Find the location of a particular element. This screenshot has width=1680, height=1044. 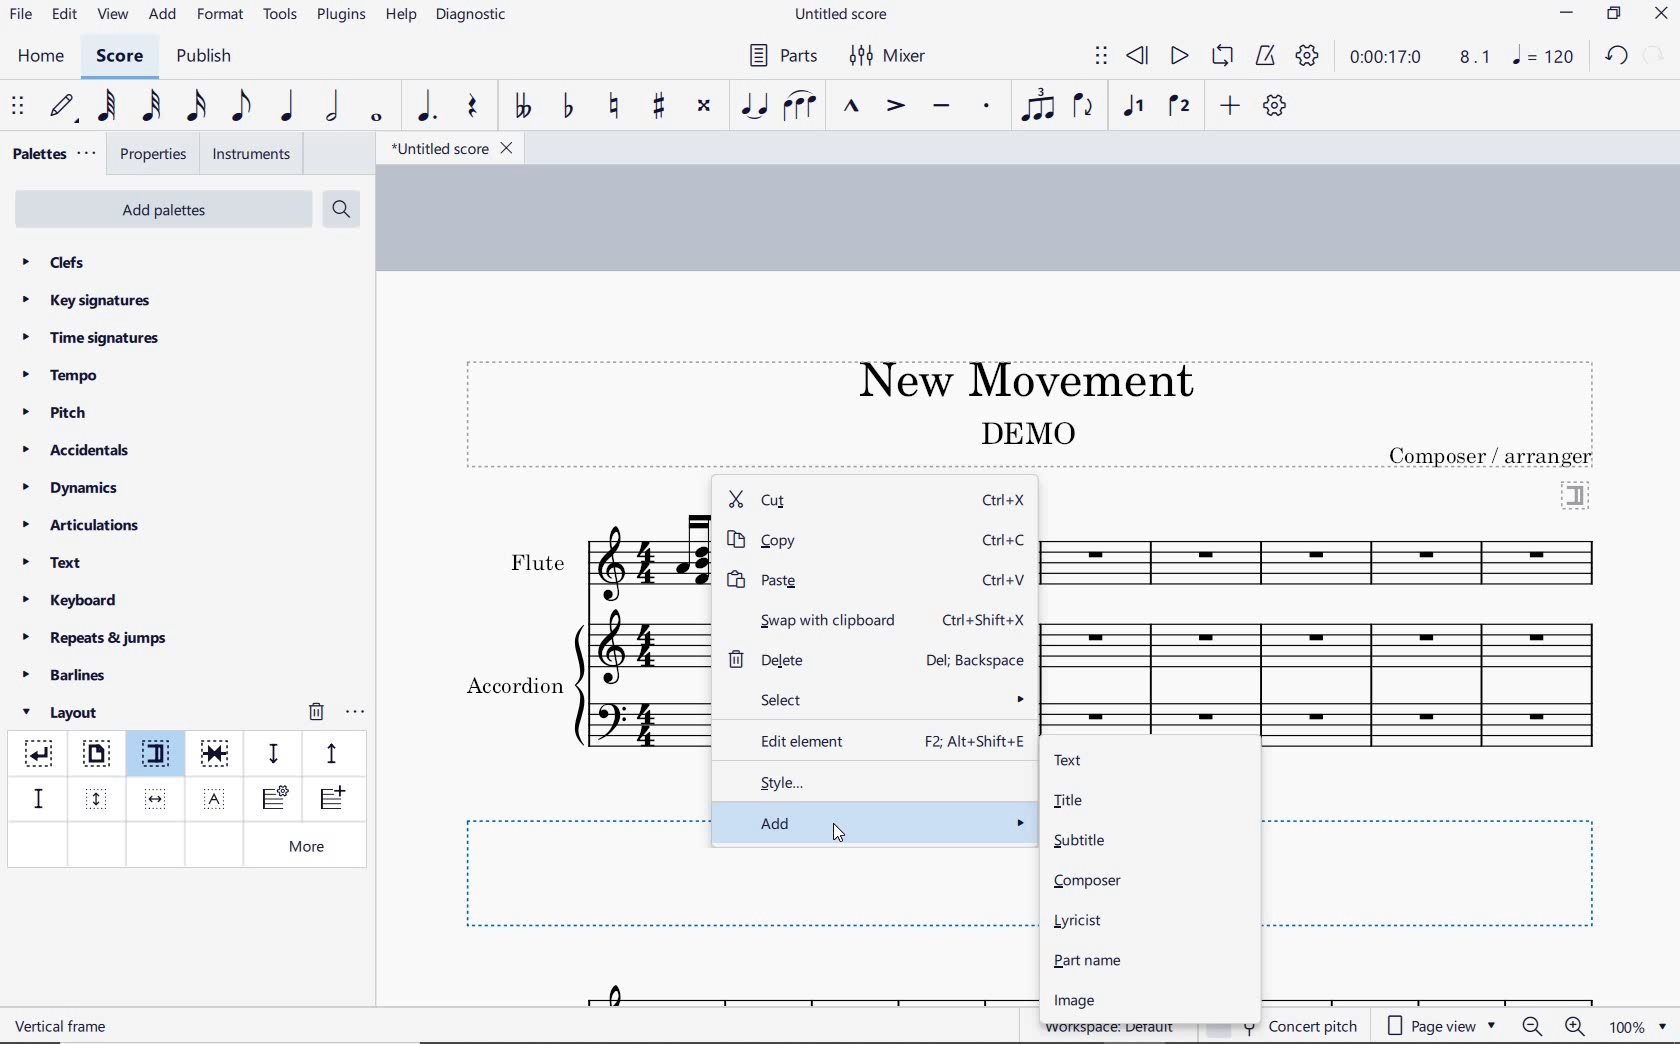

select to move is located at coordinates (20, 107).